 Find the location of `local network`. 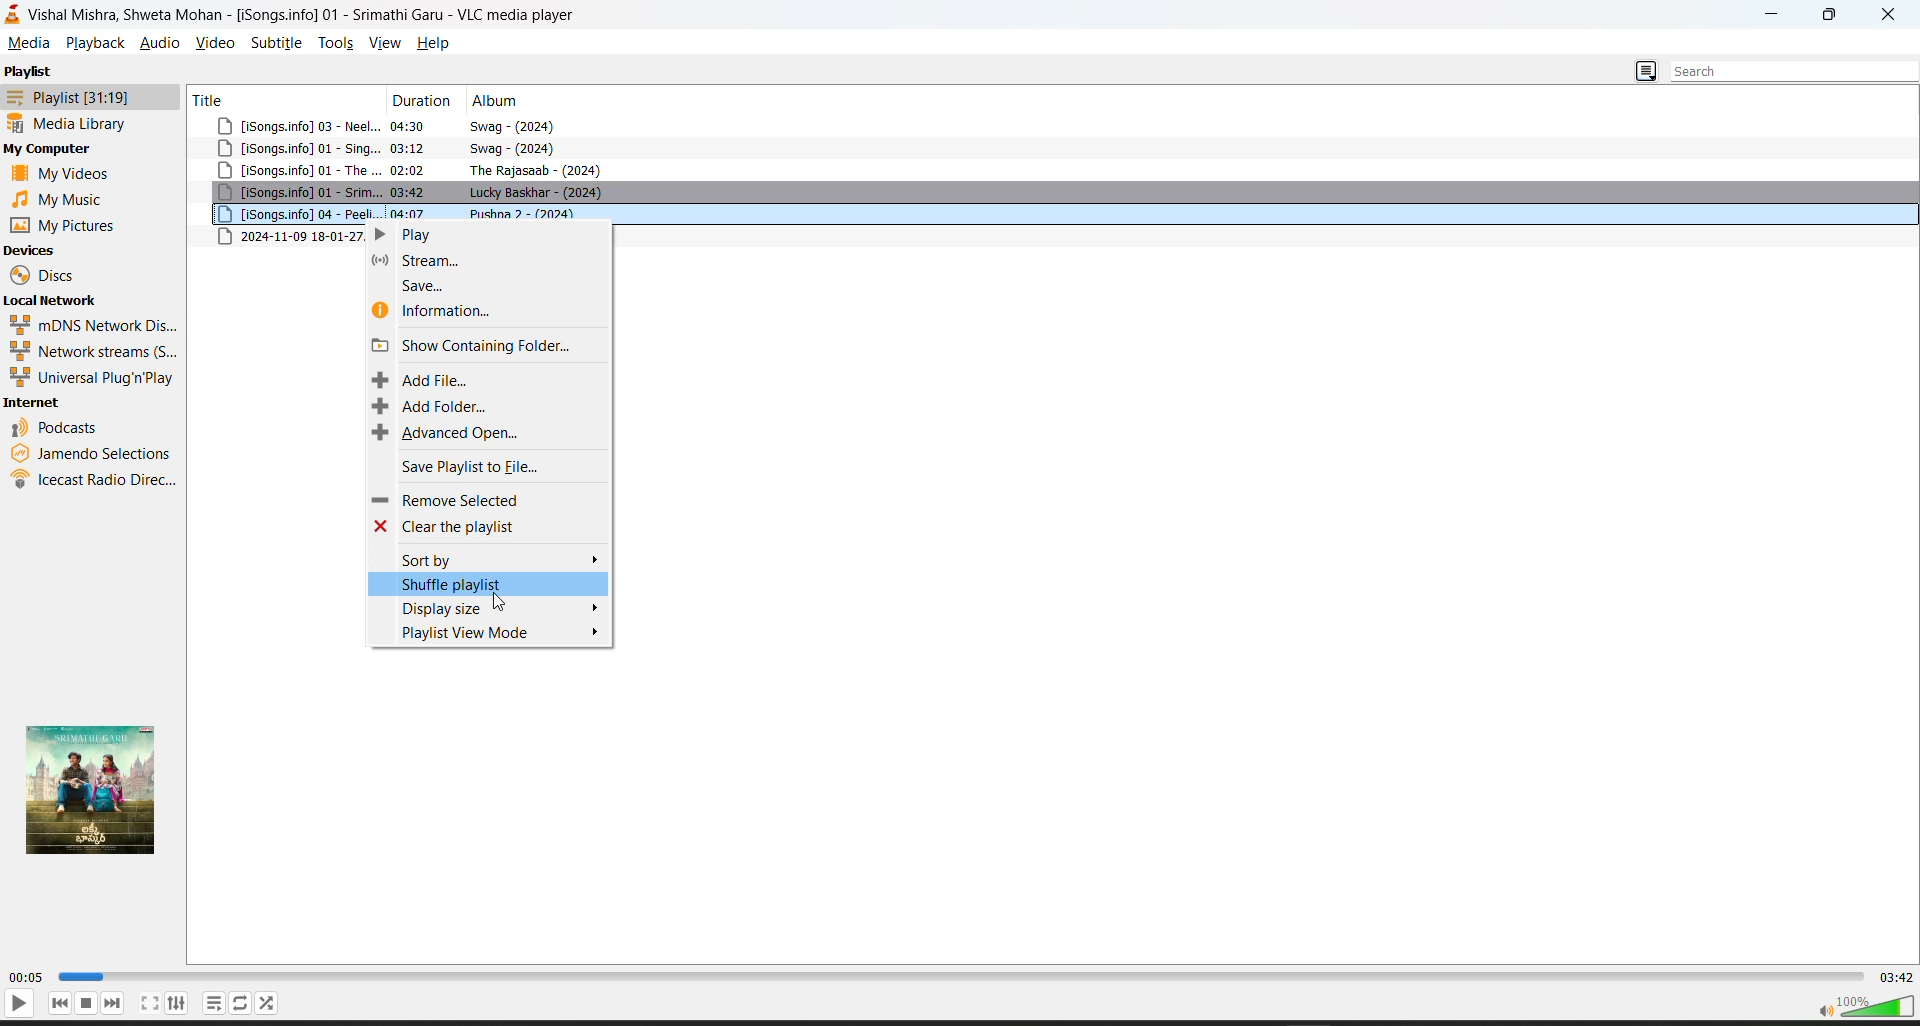

local network is located at coordinates (59, 301).